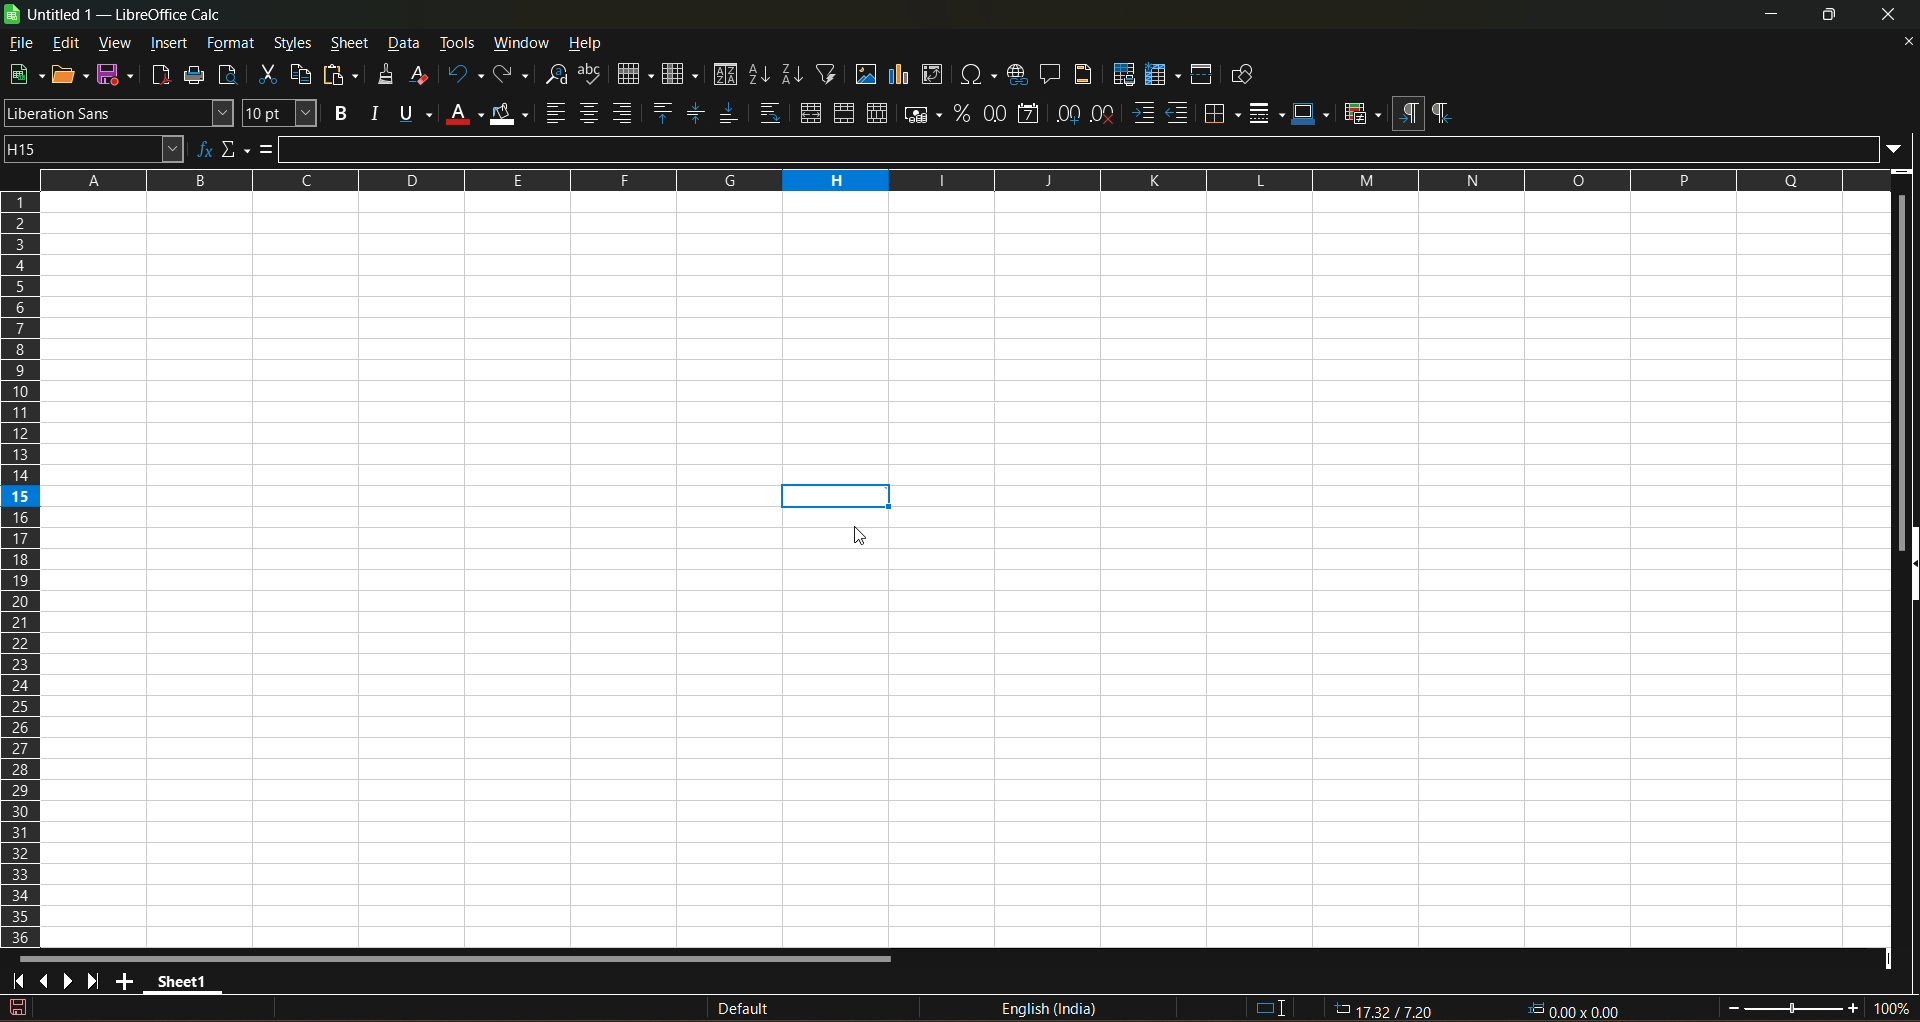 The height and width of the screenshot is (1022, 1920). What do you see at coordinates (961, 113) in the screenshot?
I see `format as percent` at bounding box center [961, 113].